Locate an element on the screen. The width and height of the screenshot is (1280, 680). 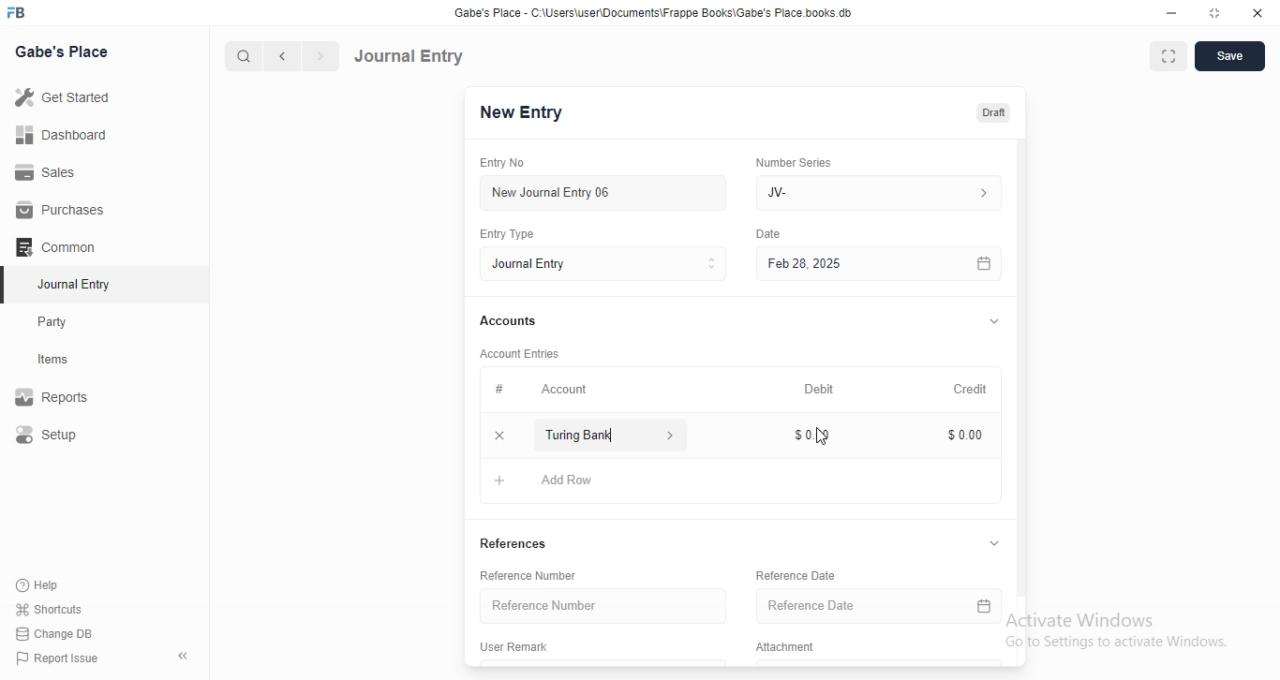
$0.00 is located at coordinates (821, 434).